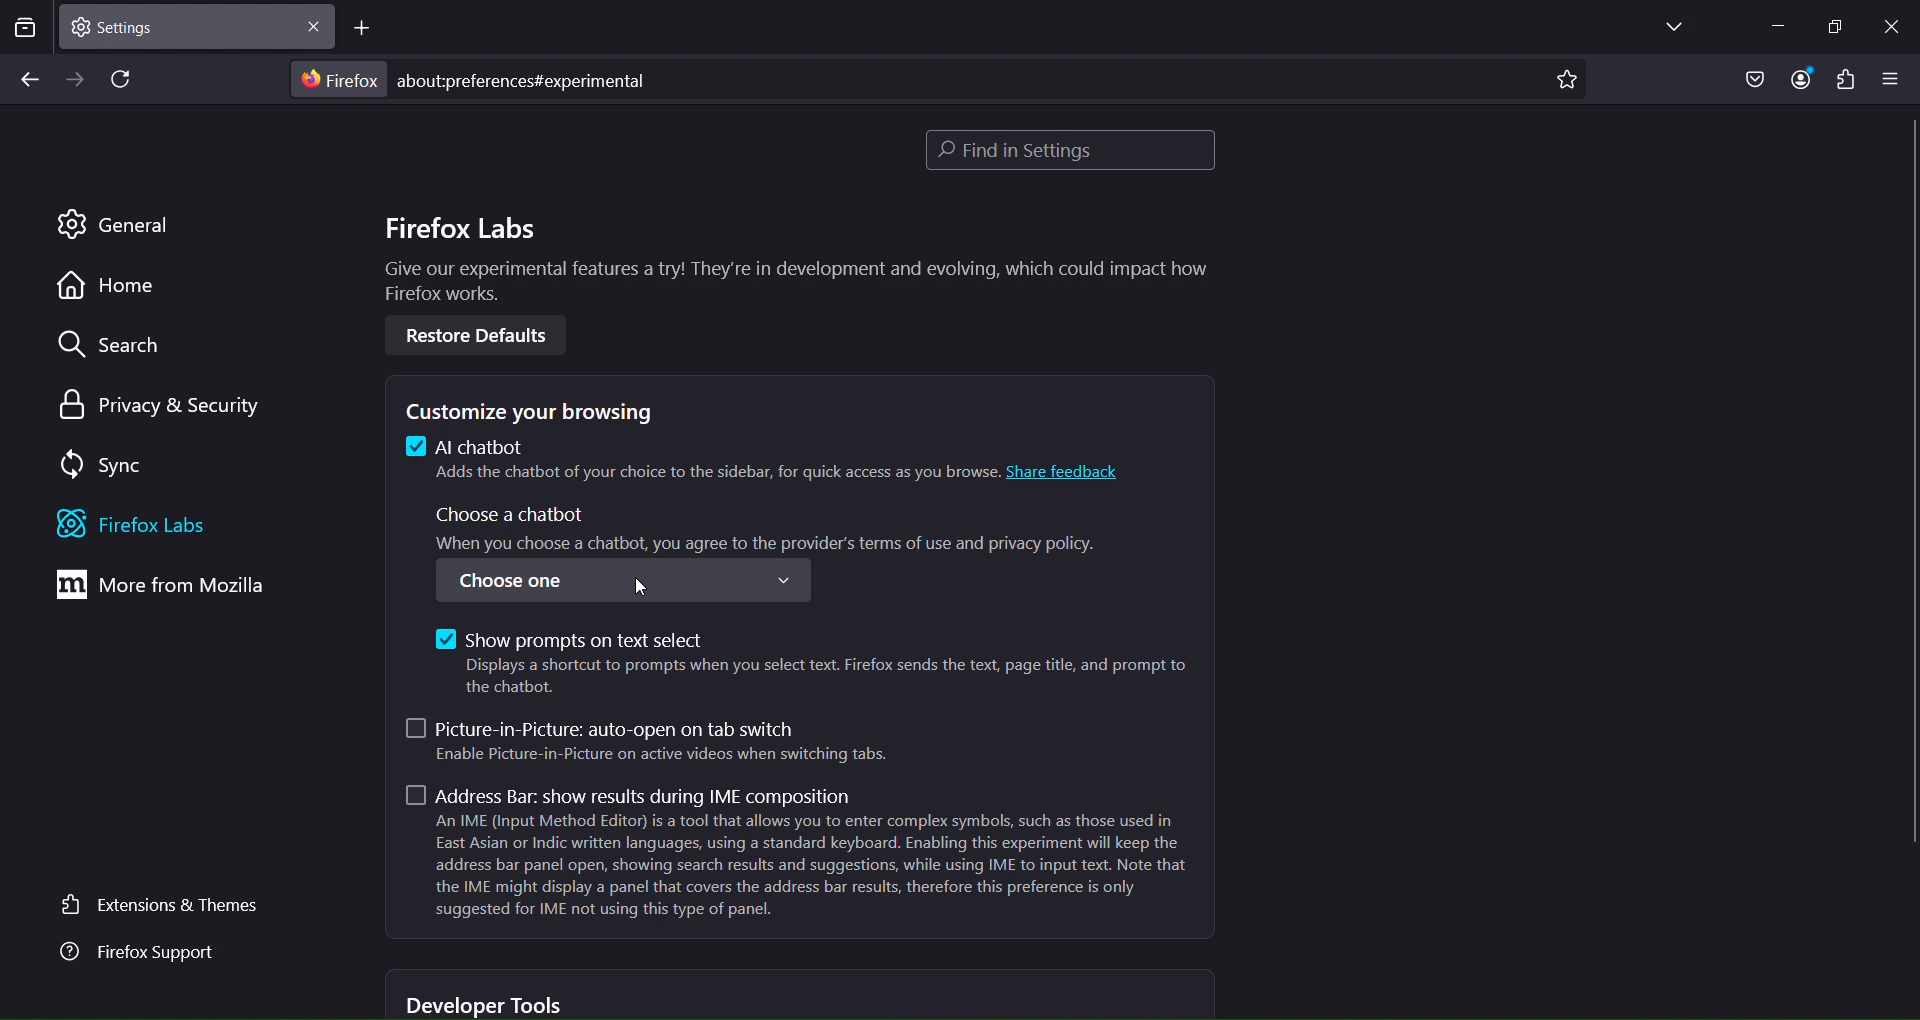 The height and width of the screenshot is (1020, 1920). I want to click on account, so click(1797, 79).